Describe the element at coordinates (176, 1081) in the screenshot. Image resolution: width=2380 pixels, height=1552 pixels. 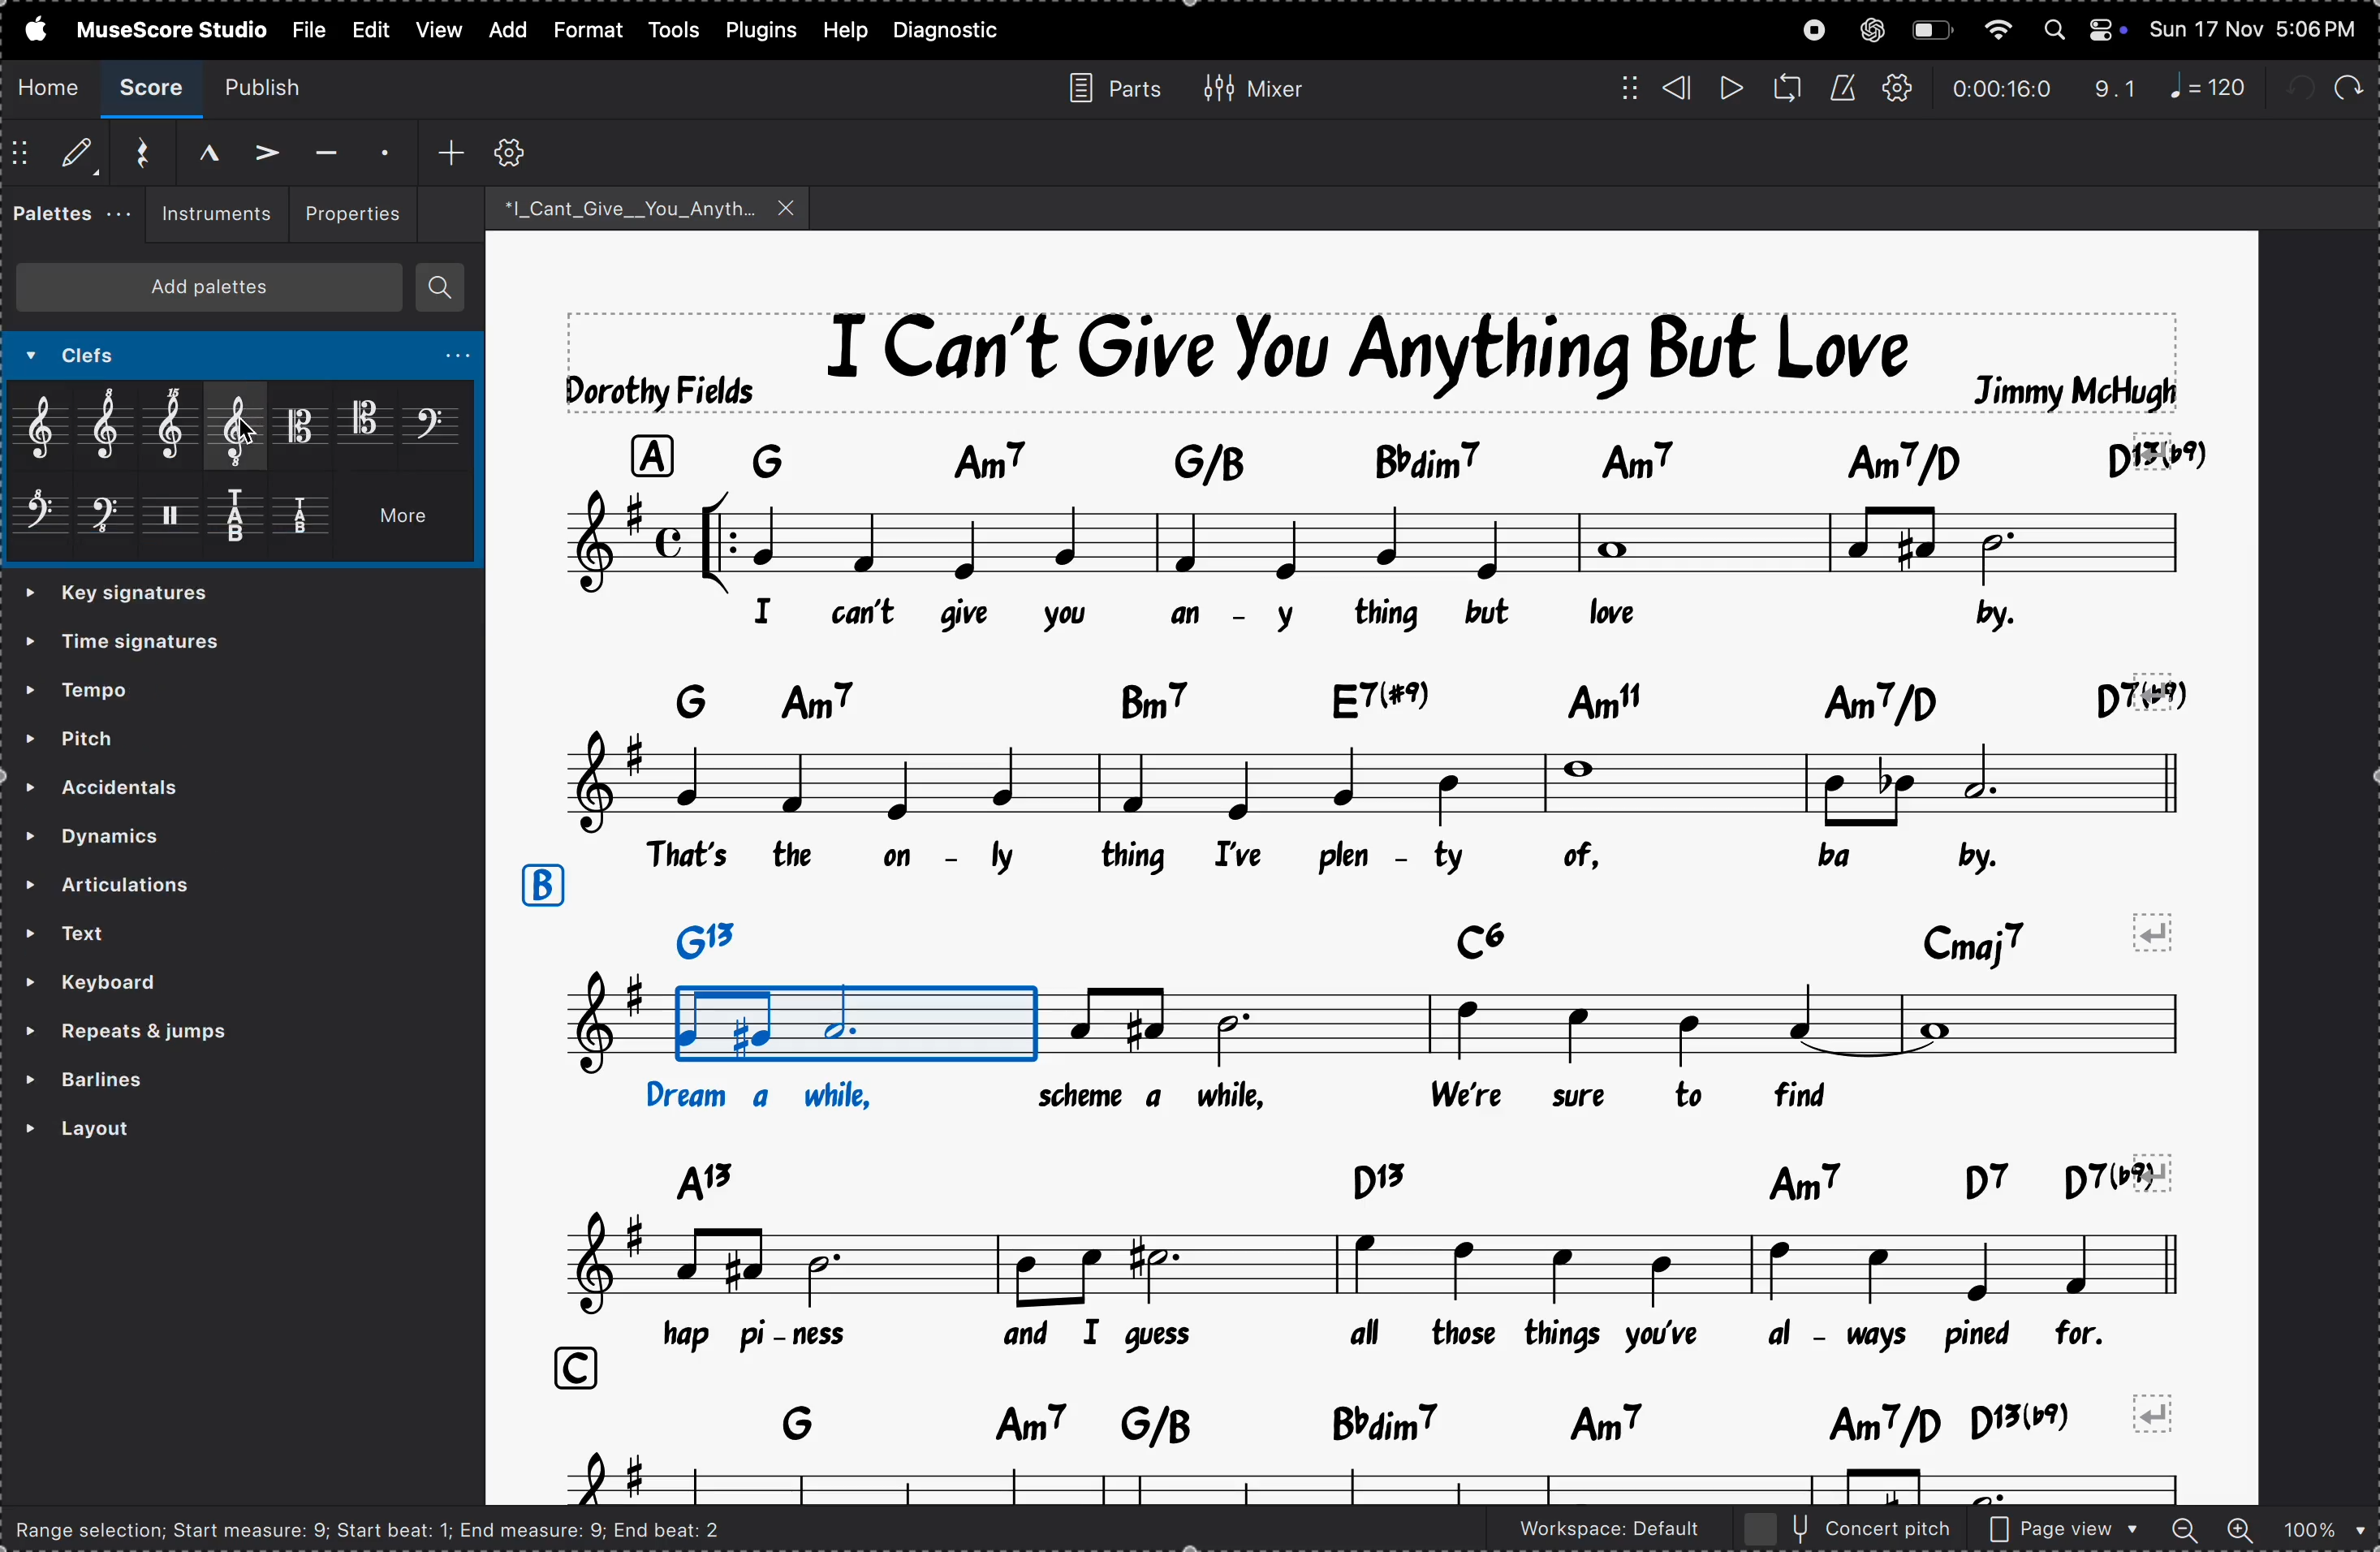
I see `barlines` at that location.